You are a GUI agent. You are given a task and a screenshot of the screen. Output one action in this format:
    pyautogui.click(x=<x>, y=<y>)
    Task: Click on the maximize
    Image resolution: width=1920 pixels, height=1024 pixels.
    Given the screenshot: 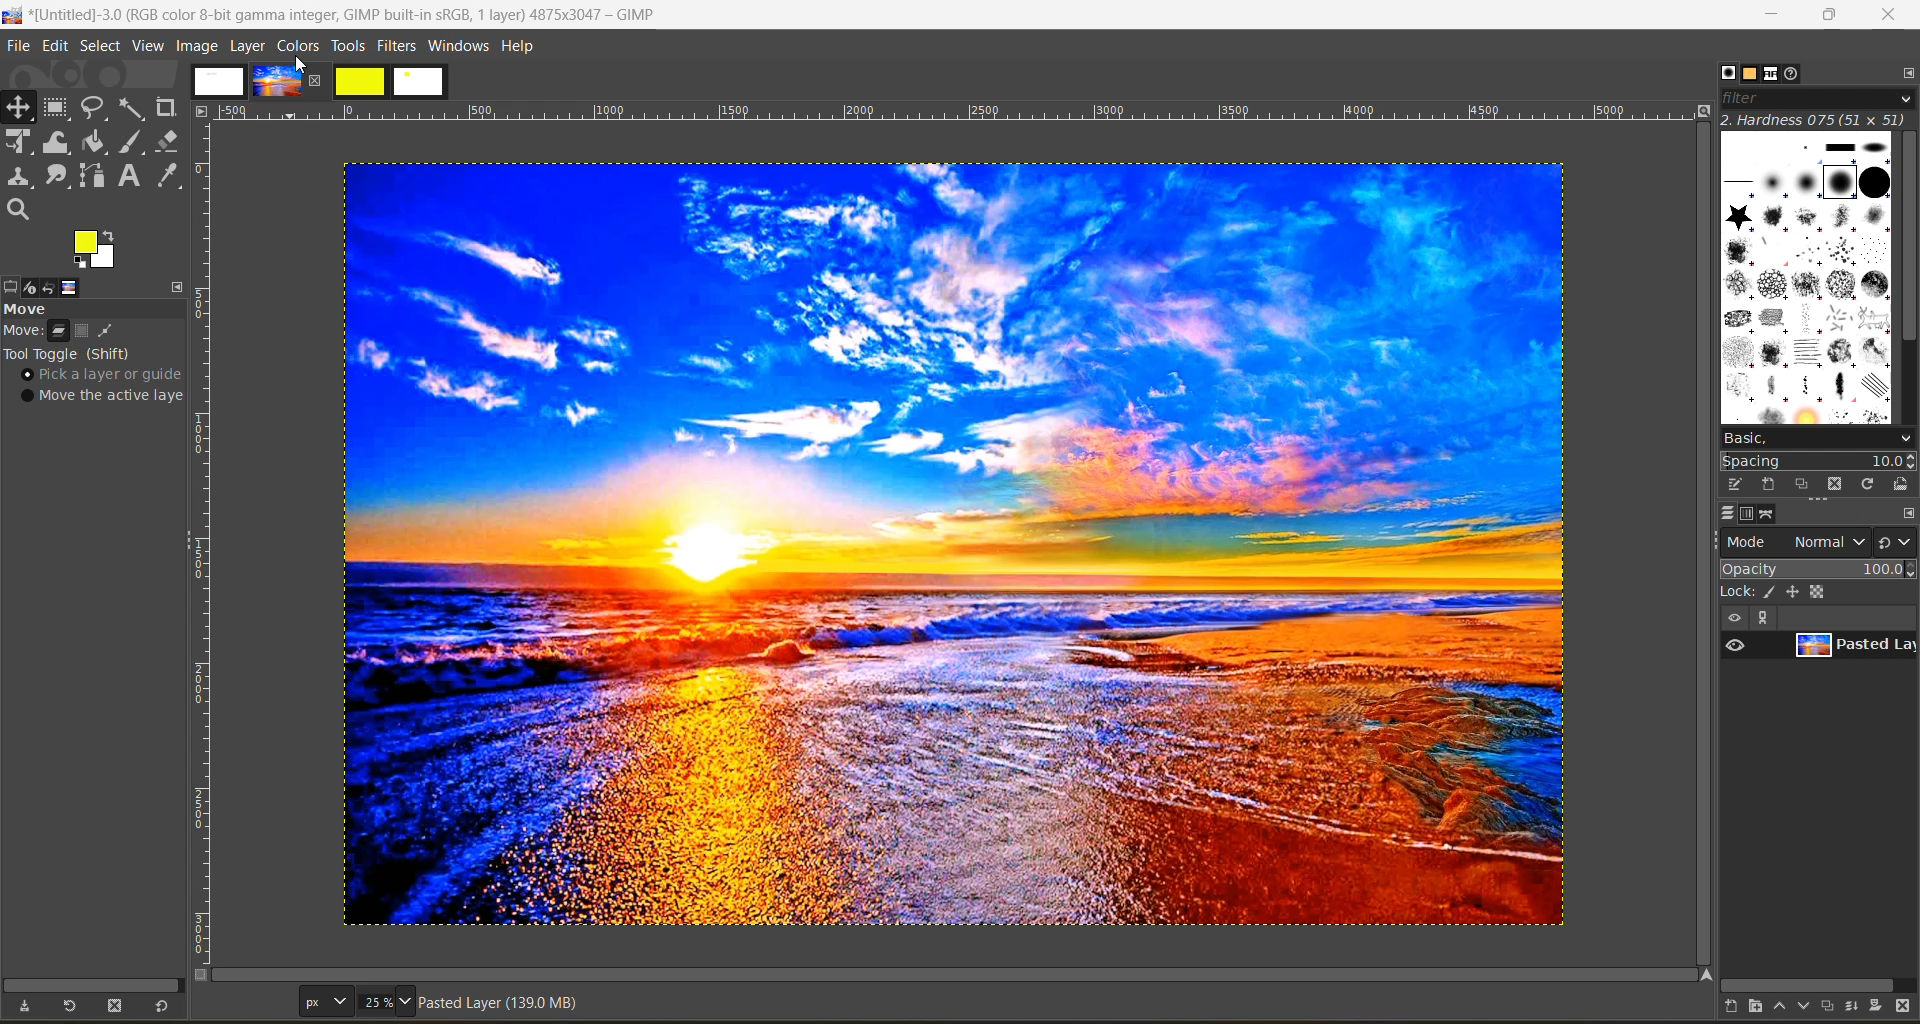 What is the action you would take?
    pyautogui.click(x=1829, y=15)
    